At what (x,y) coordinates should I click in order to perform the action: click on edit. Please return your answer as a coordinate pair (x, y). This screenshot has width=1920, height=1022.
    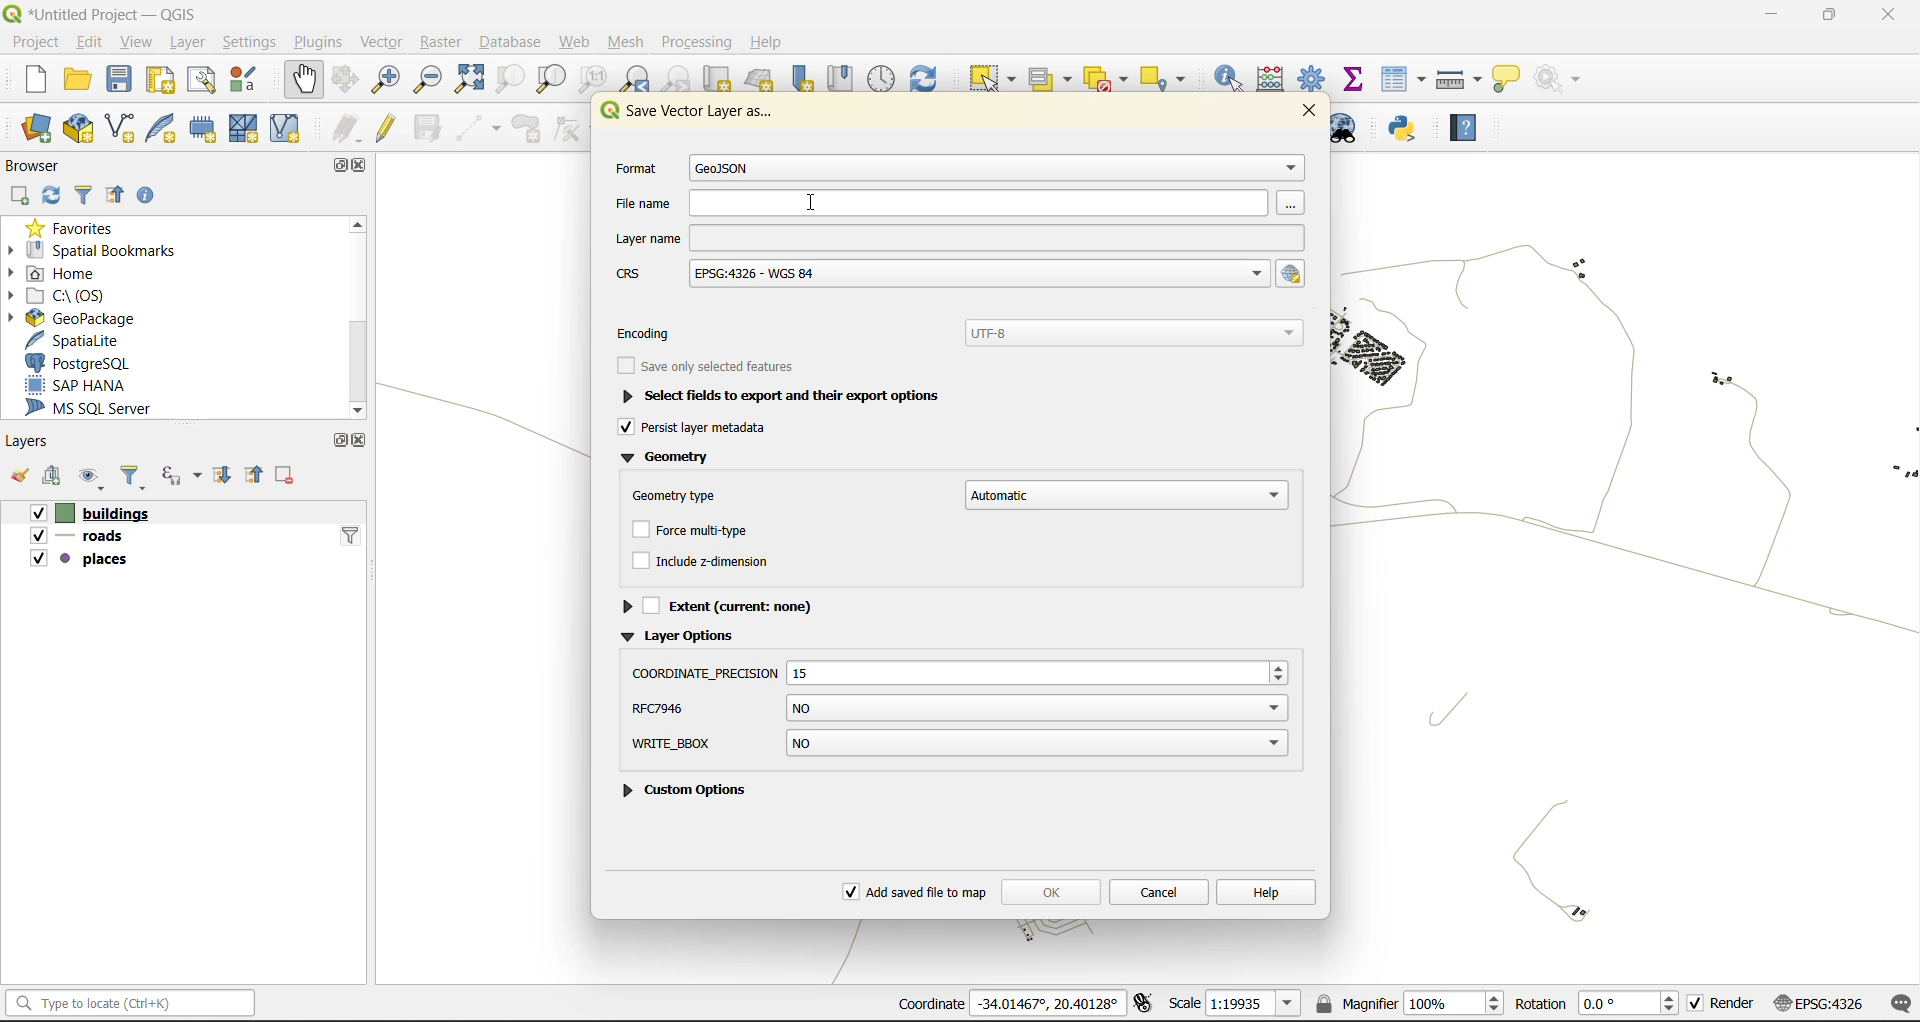
    Looking at the image, I should click on (89, 41).